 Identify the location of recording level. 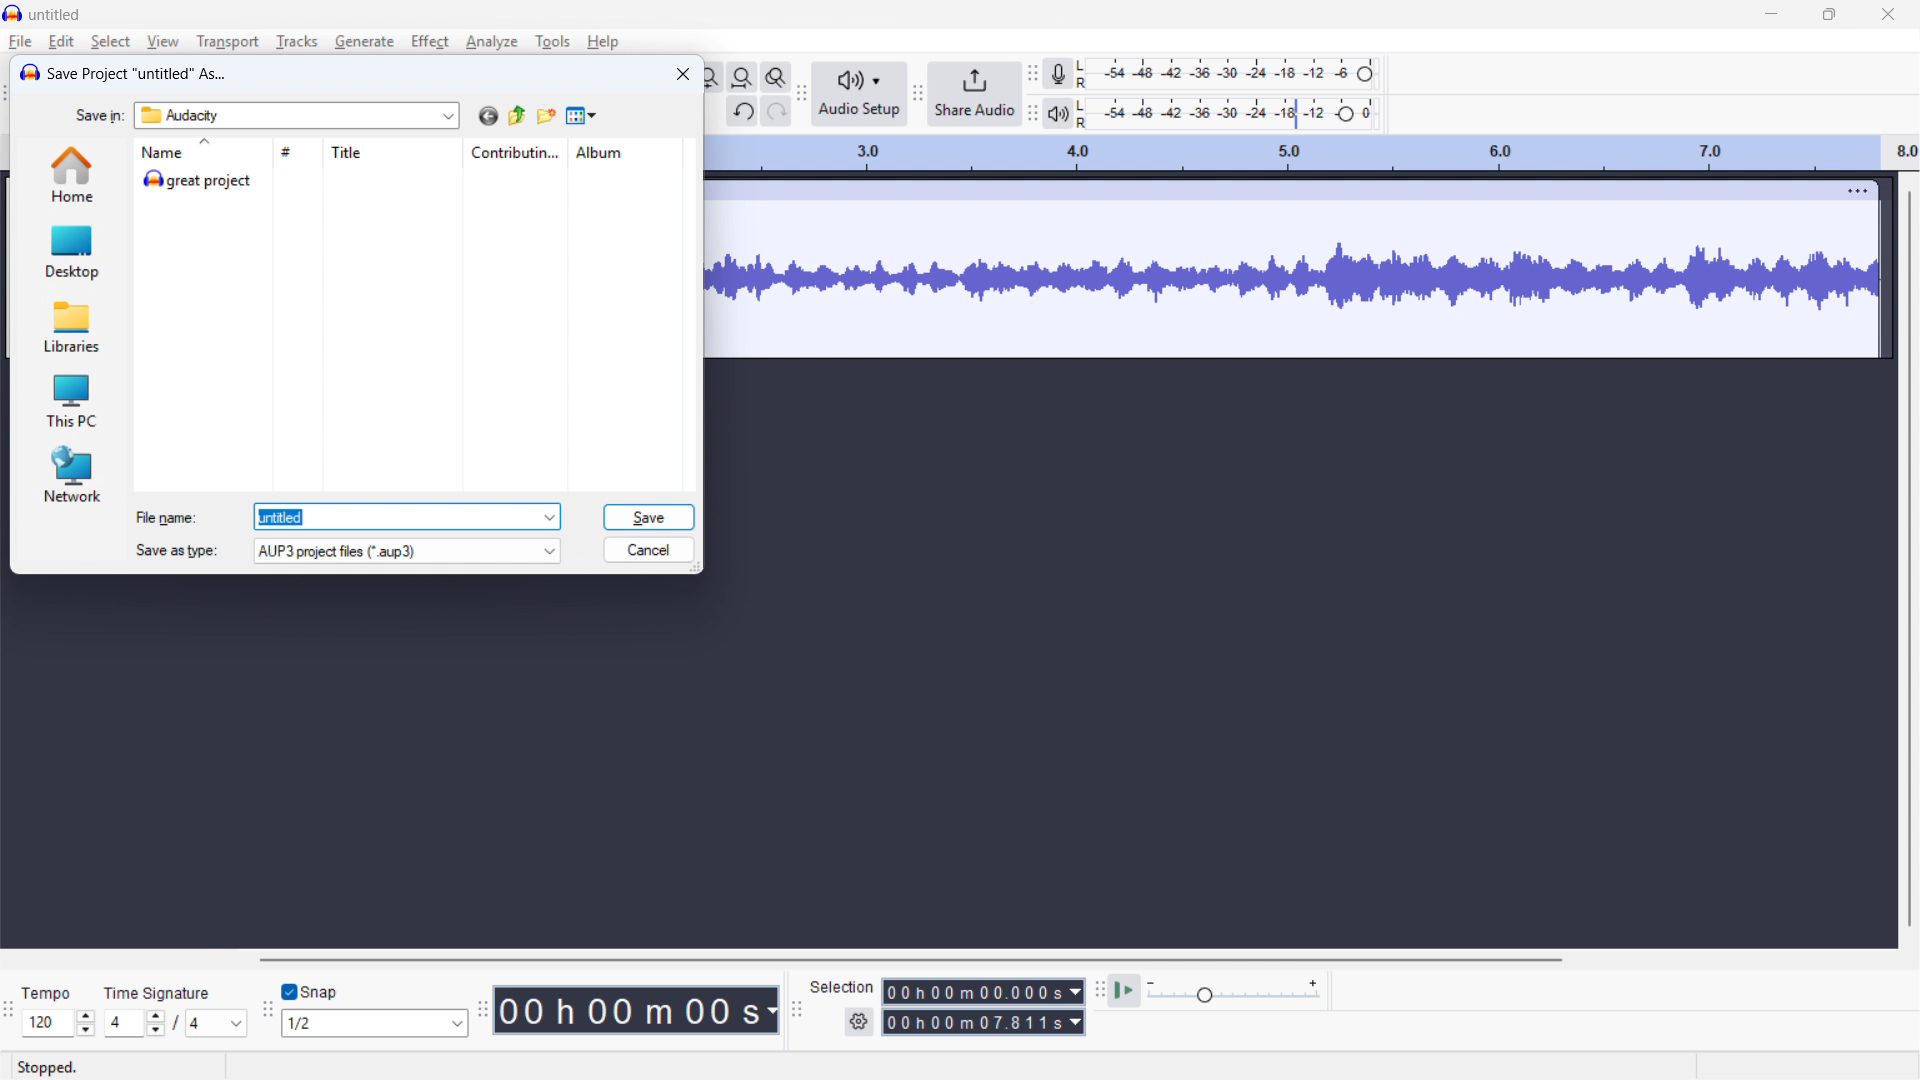
(1234, 73).